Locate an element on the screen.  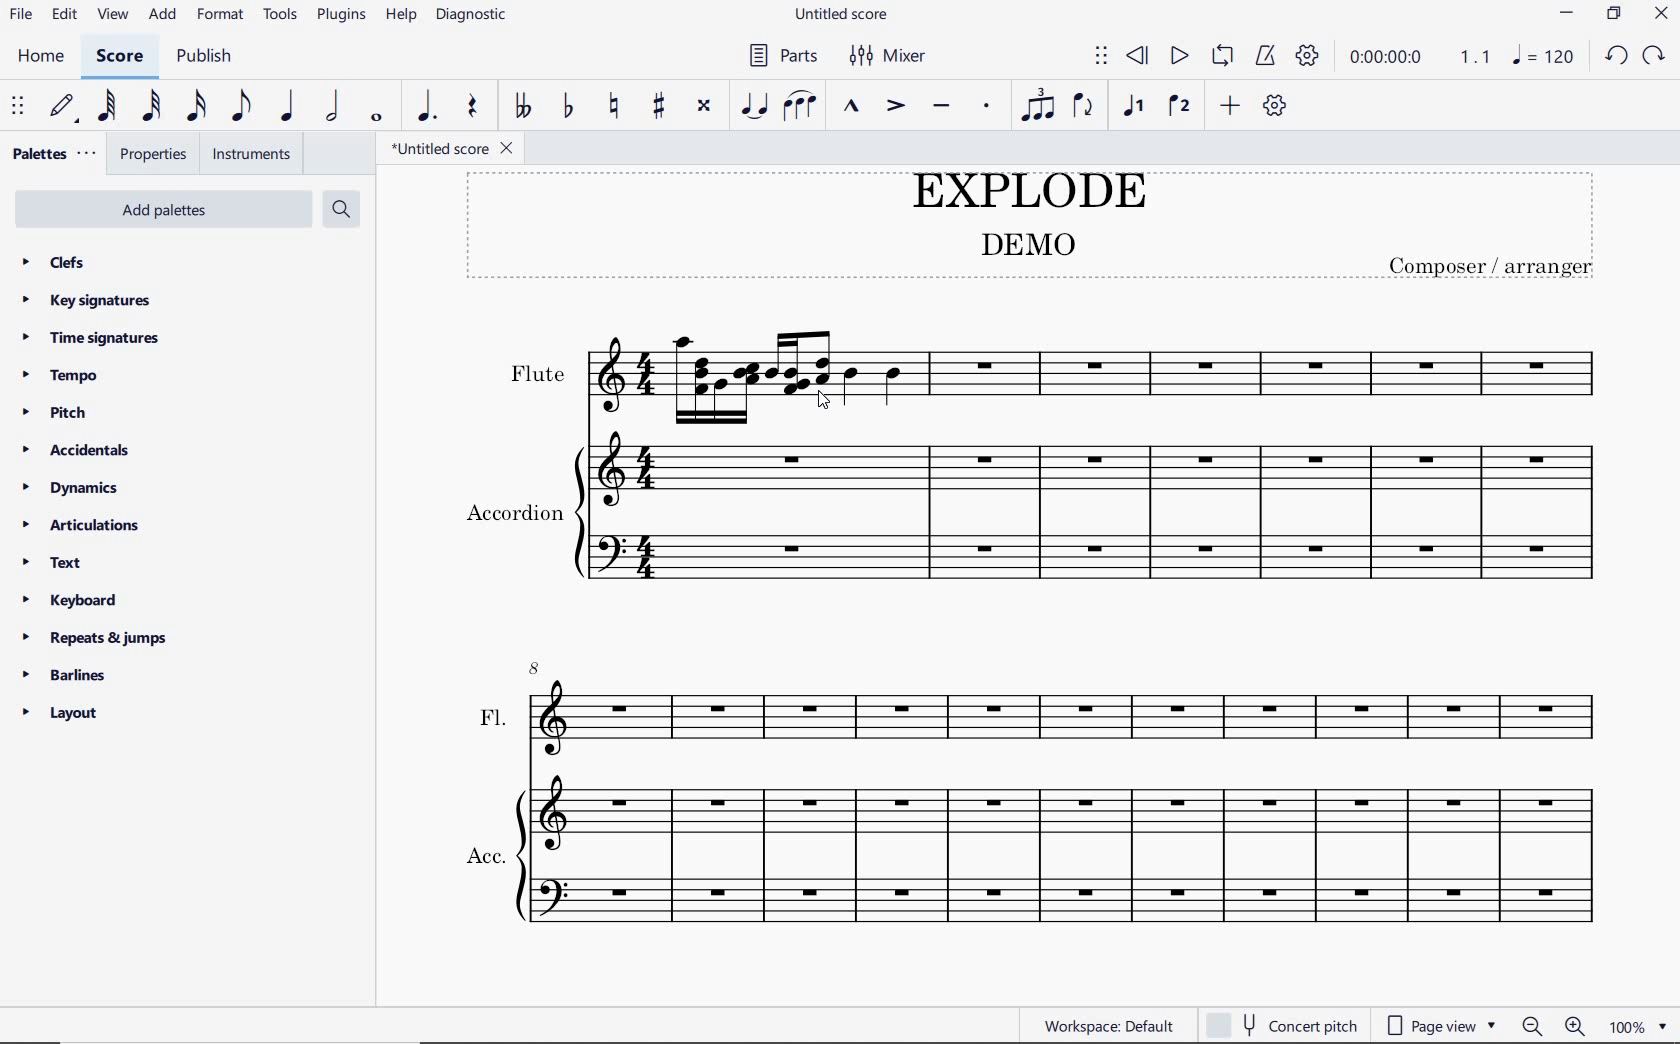
title is located at coordinates (1032, 227).